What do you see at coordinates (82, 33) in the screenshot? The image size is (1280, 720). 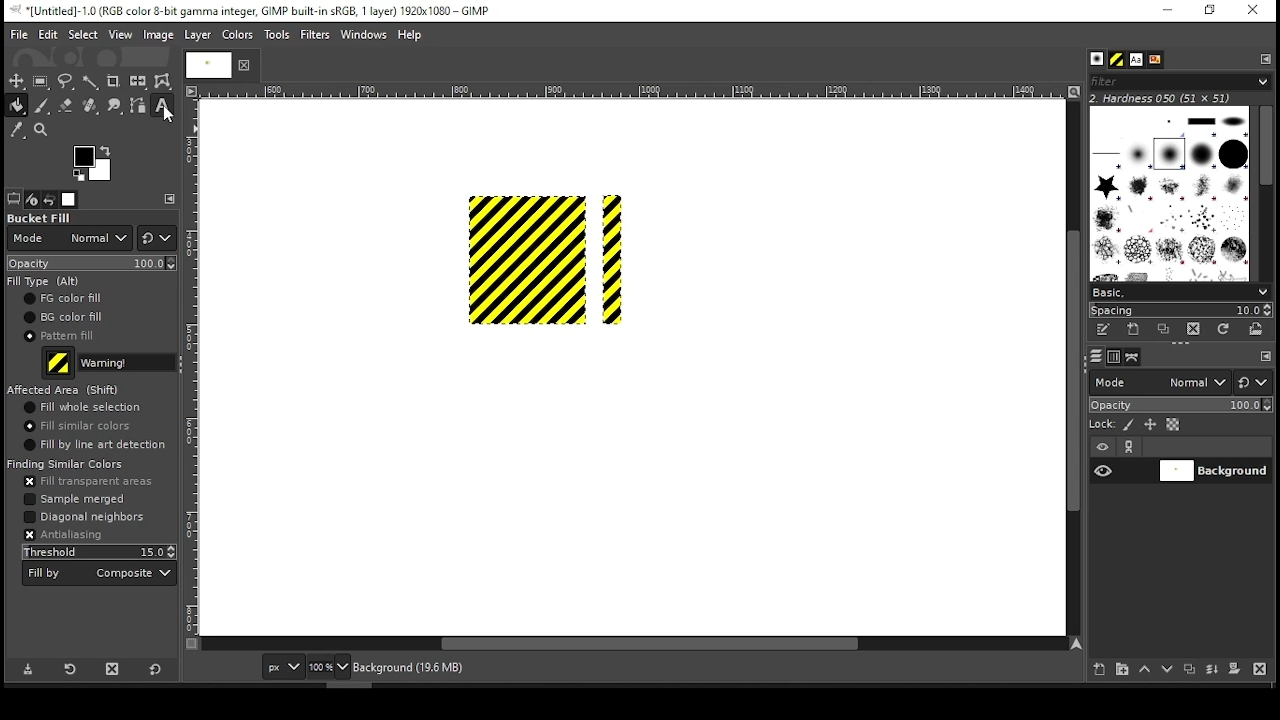 I see `select` at bounding box center [82, 33].